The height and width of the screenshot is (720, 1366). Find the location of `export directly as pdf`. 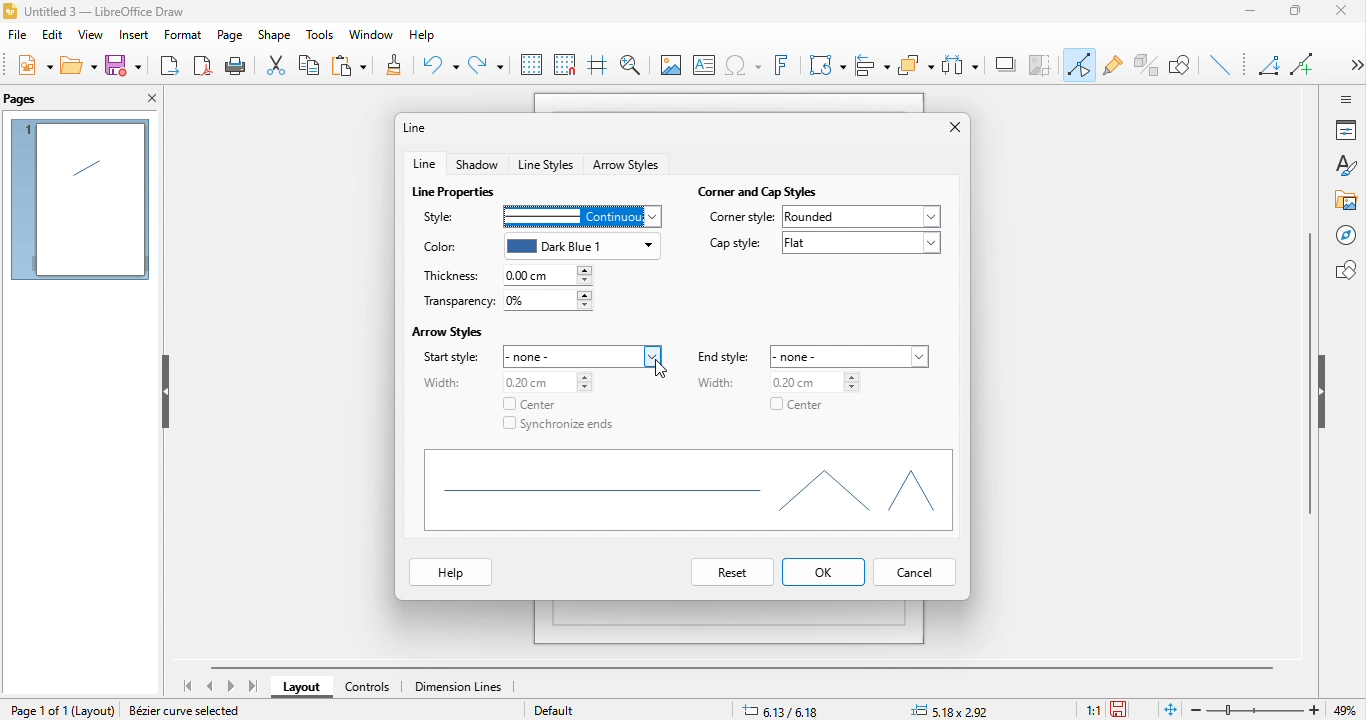

export directly as pdf is located at coordinates (203, 67).